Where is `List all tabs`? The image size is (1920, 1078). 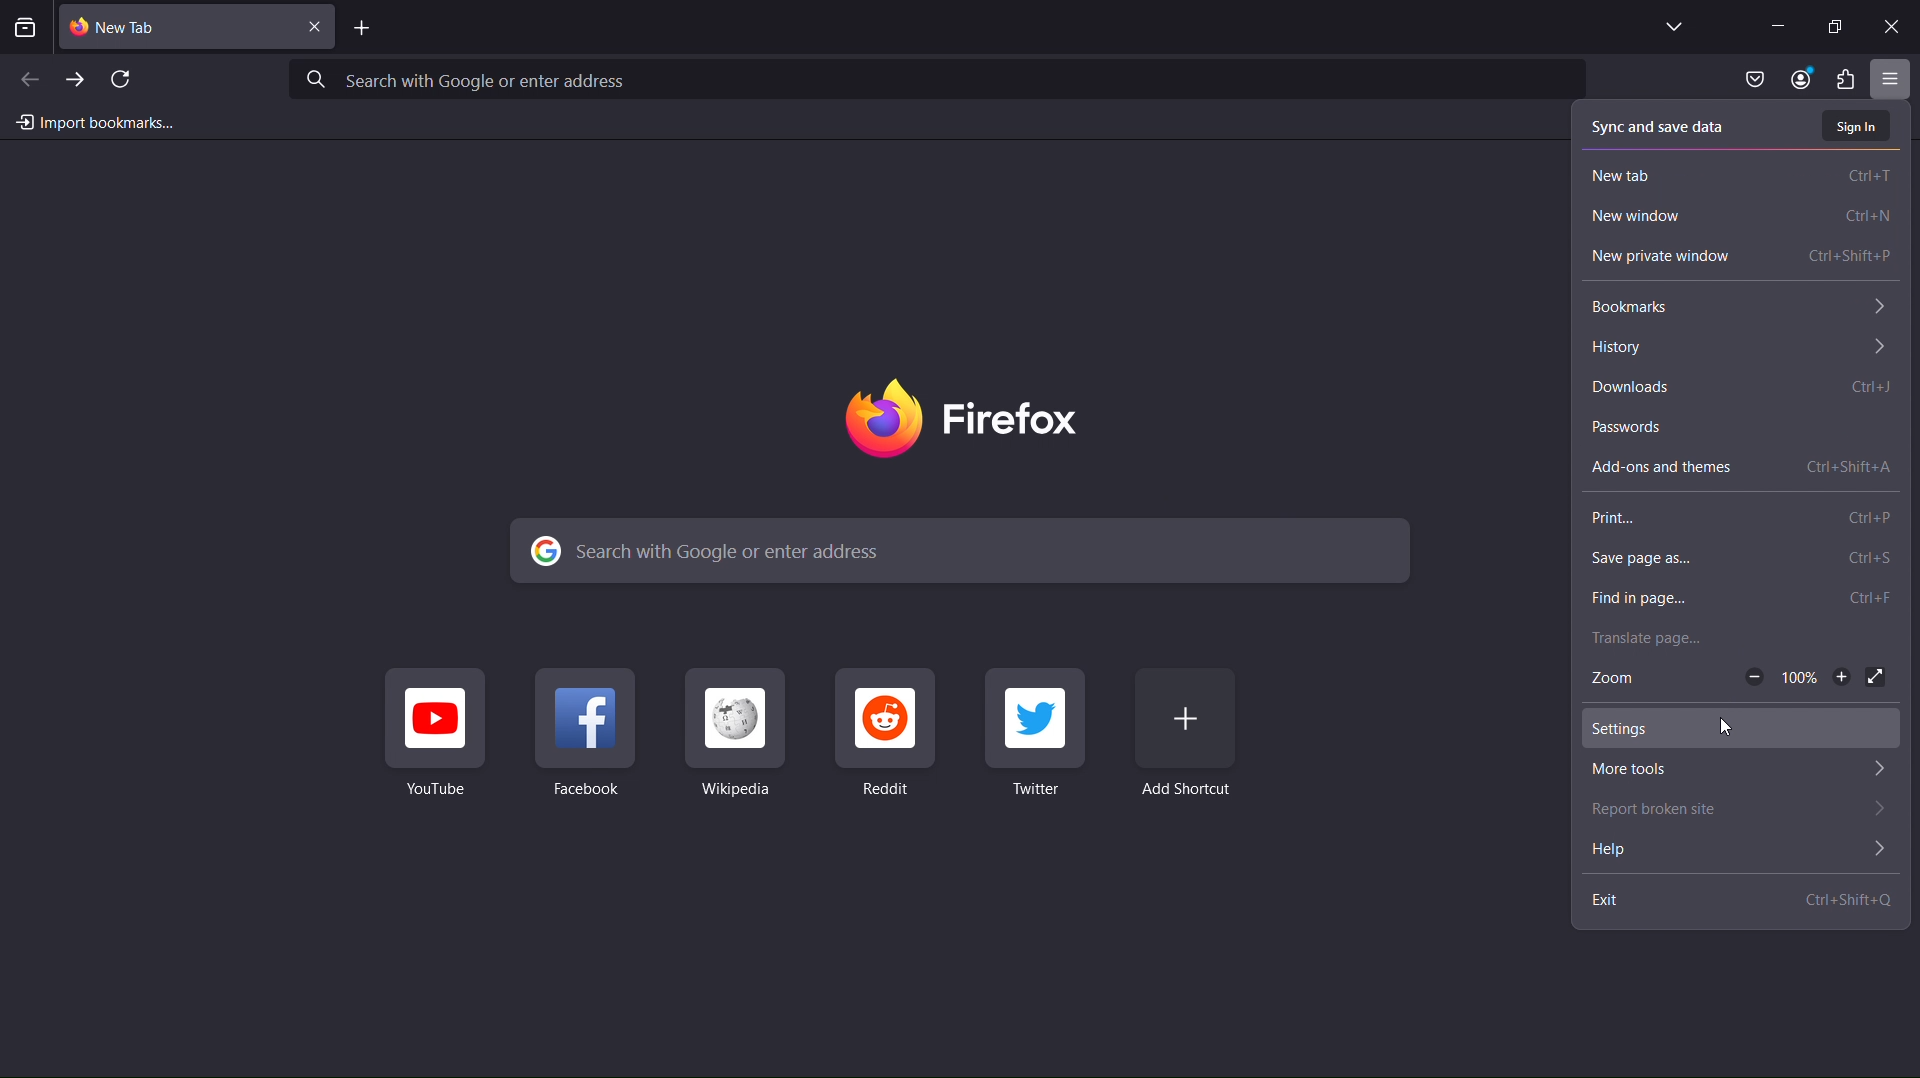
List all tabs is located at coordinates (1667, 27).